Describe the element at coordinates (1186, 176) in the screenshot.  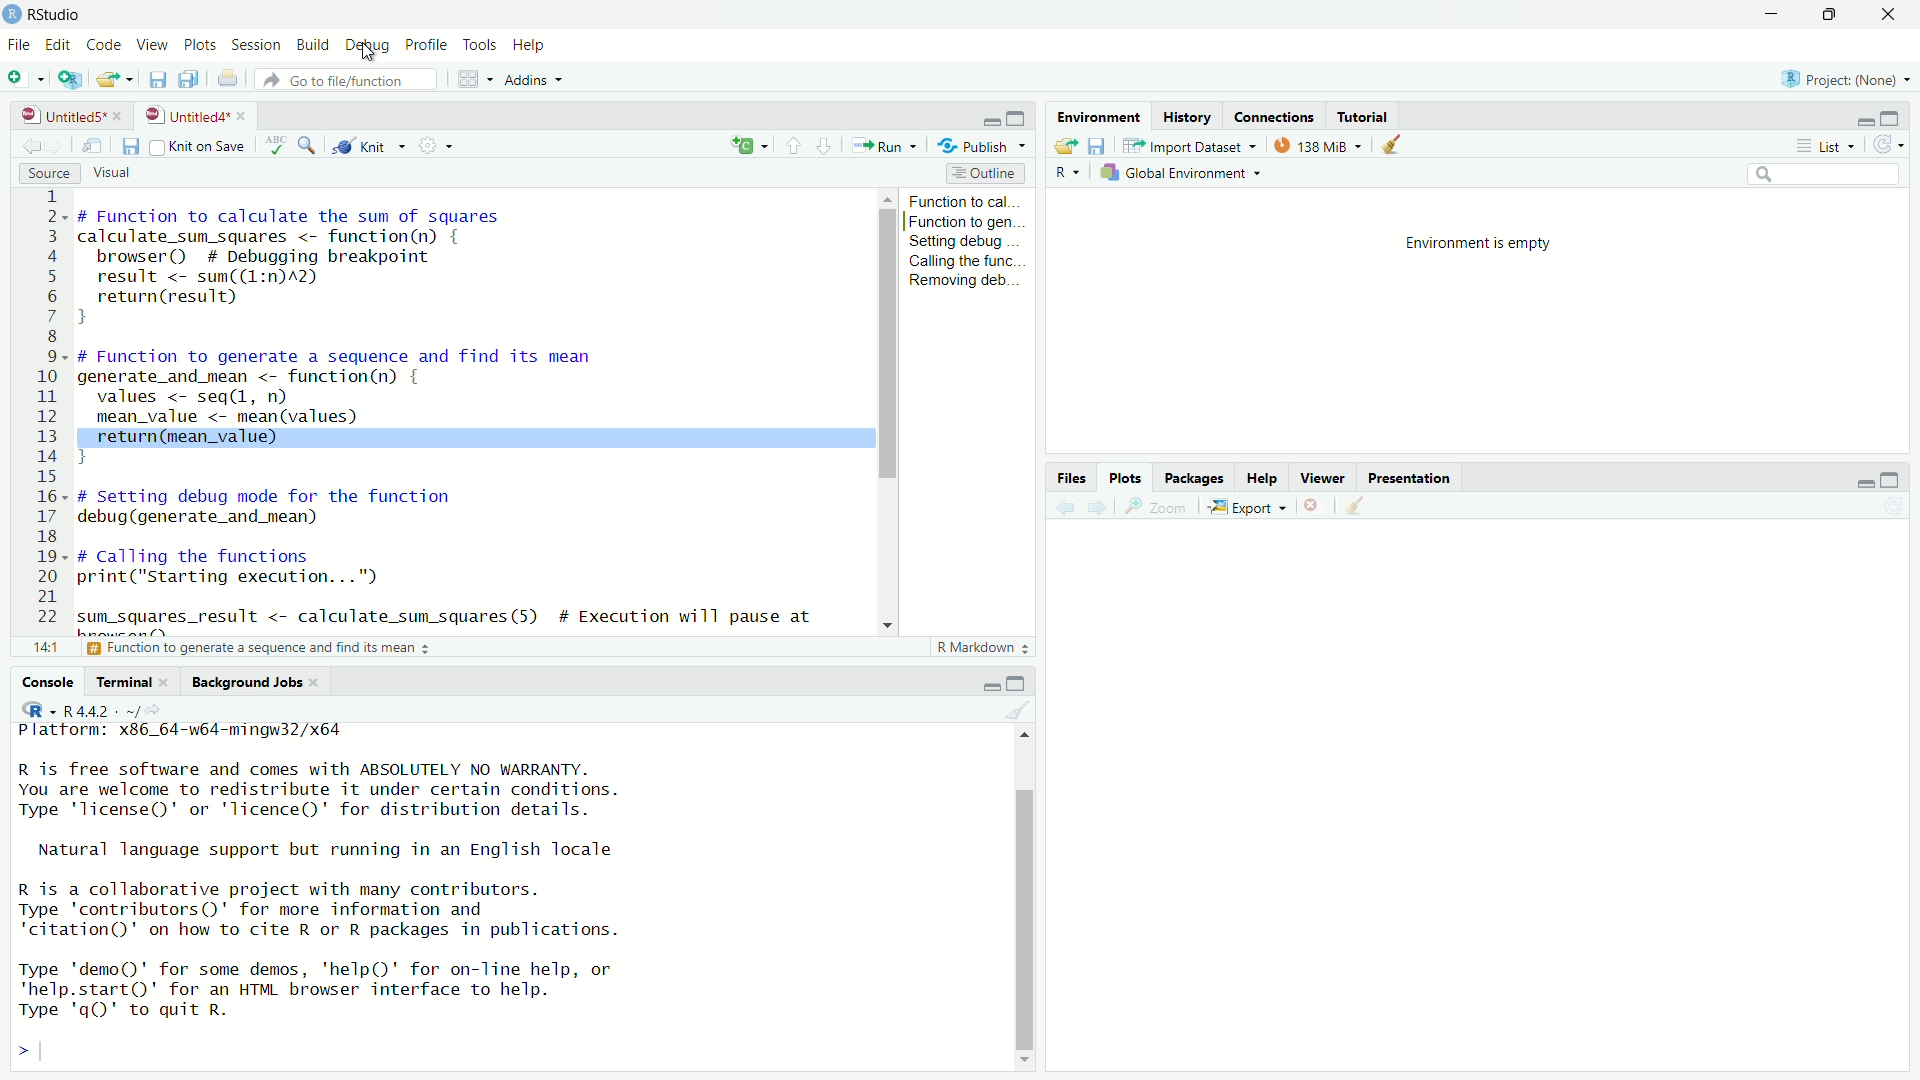
I see `global environment` at that location.